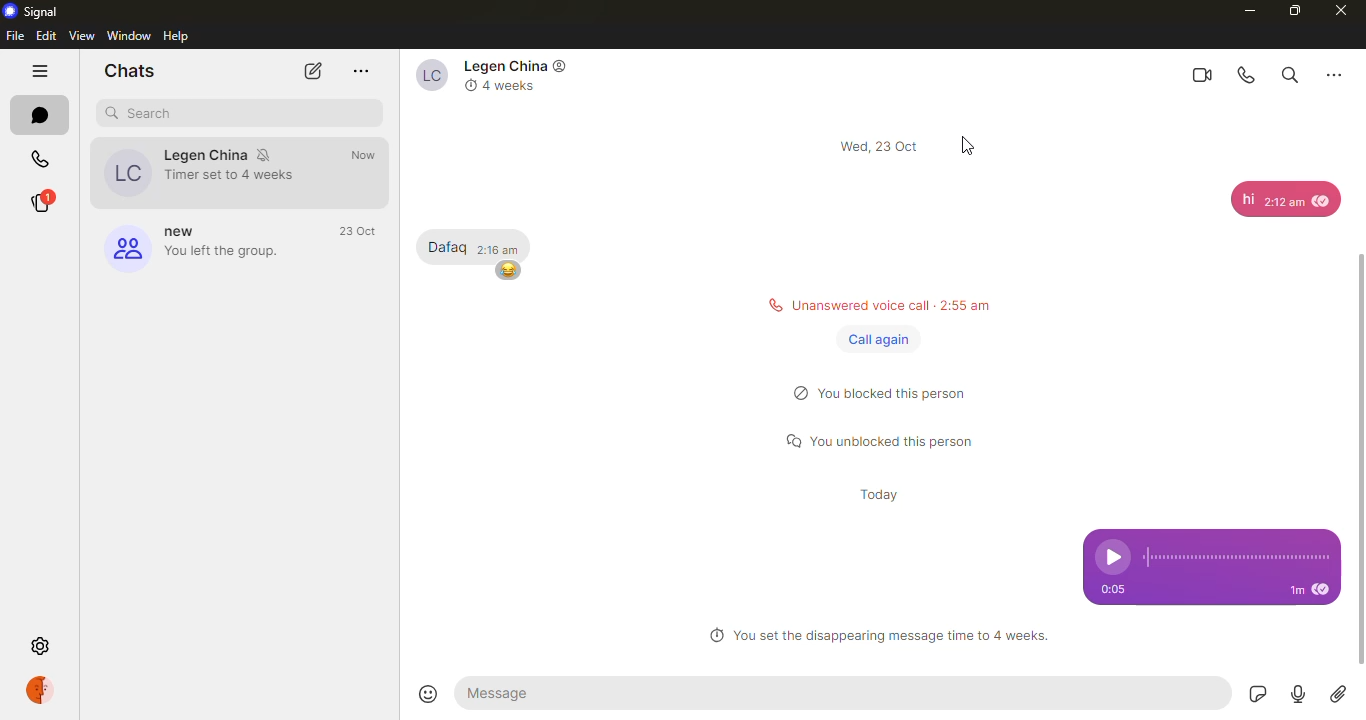 The image size is (1366, 720). What do you see at coordinates (358, 231) in the screenshot?
I see `time` at bounding box center [358, 231].